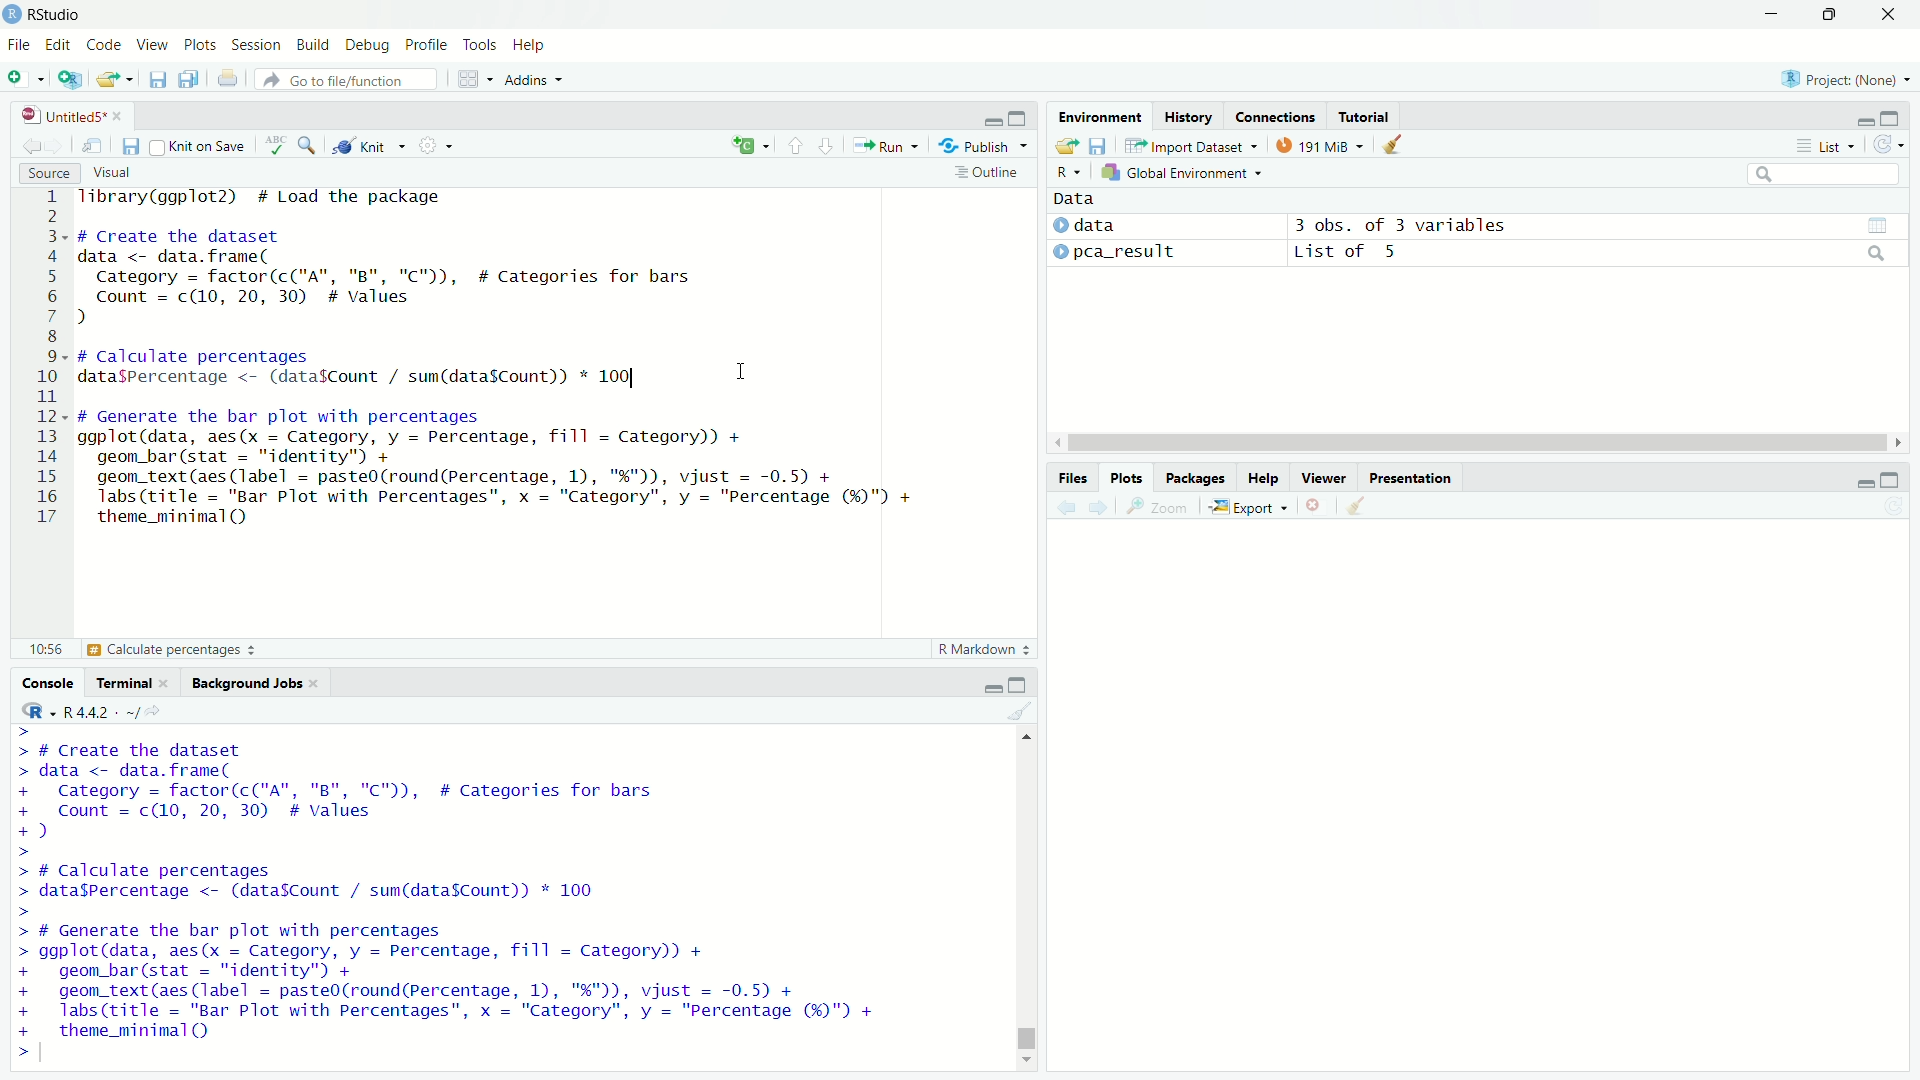 This screenshot has width=1920, height=1080. Describe the element at coordinates (372, 46) in the screenshot. I see `Debug` at that location.